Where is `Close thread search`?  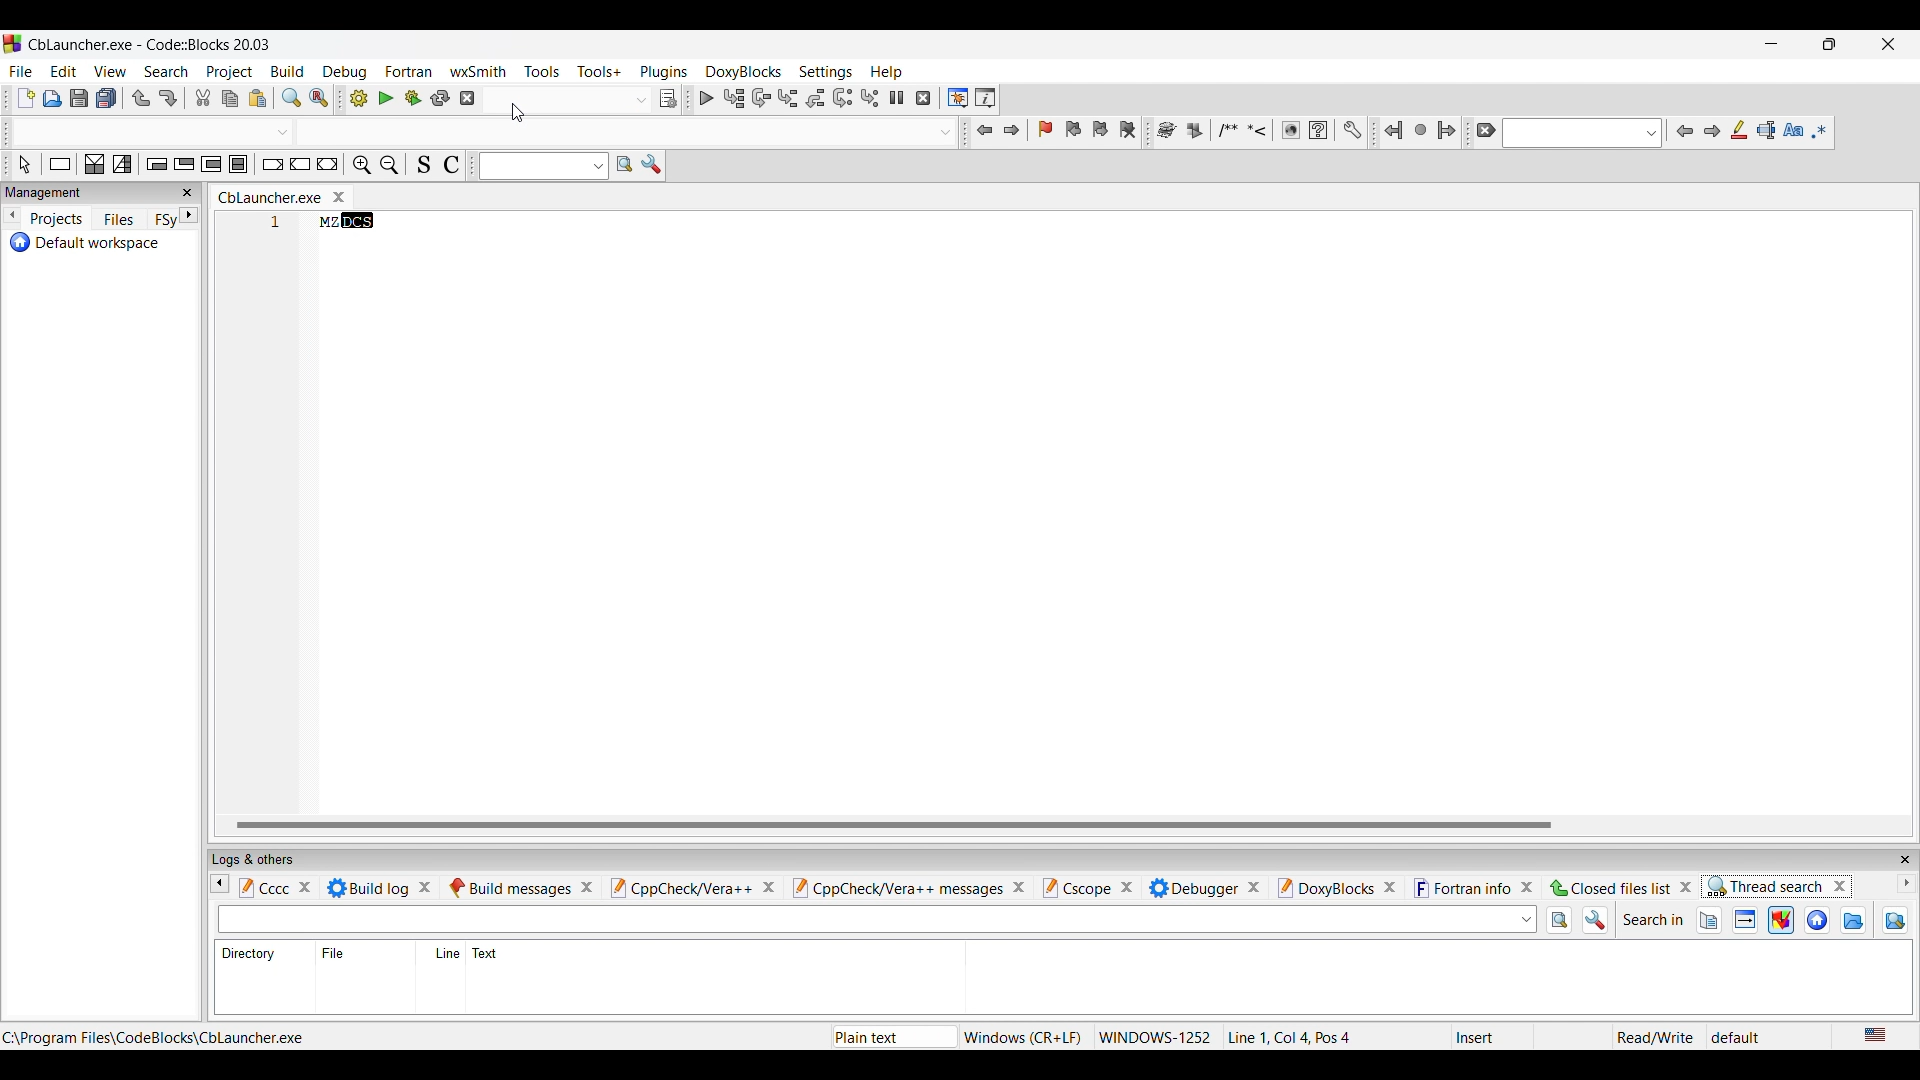 Close thread search is located at coordinates (1840, 886).